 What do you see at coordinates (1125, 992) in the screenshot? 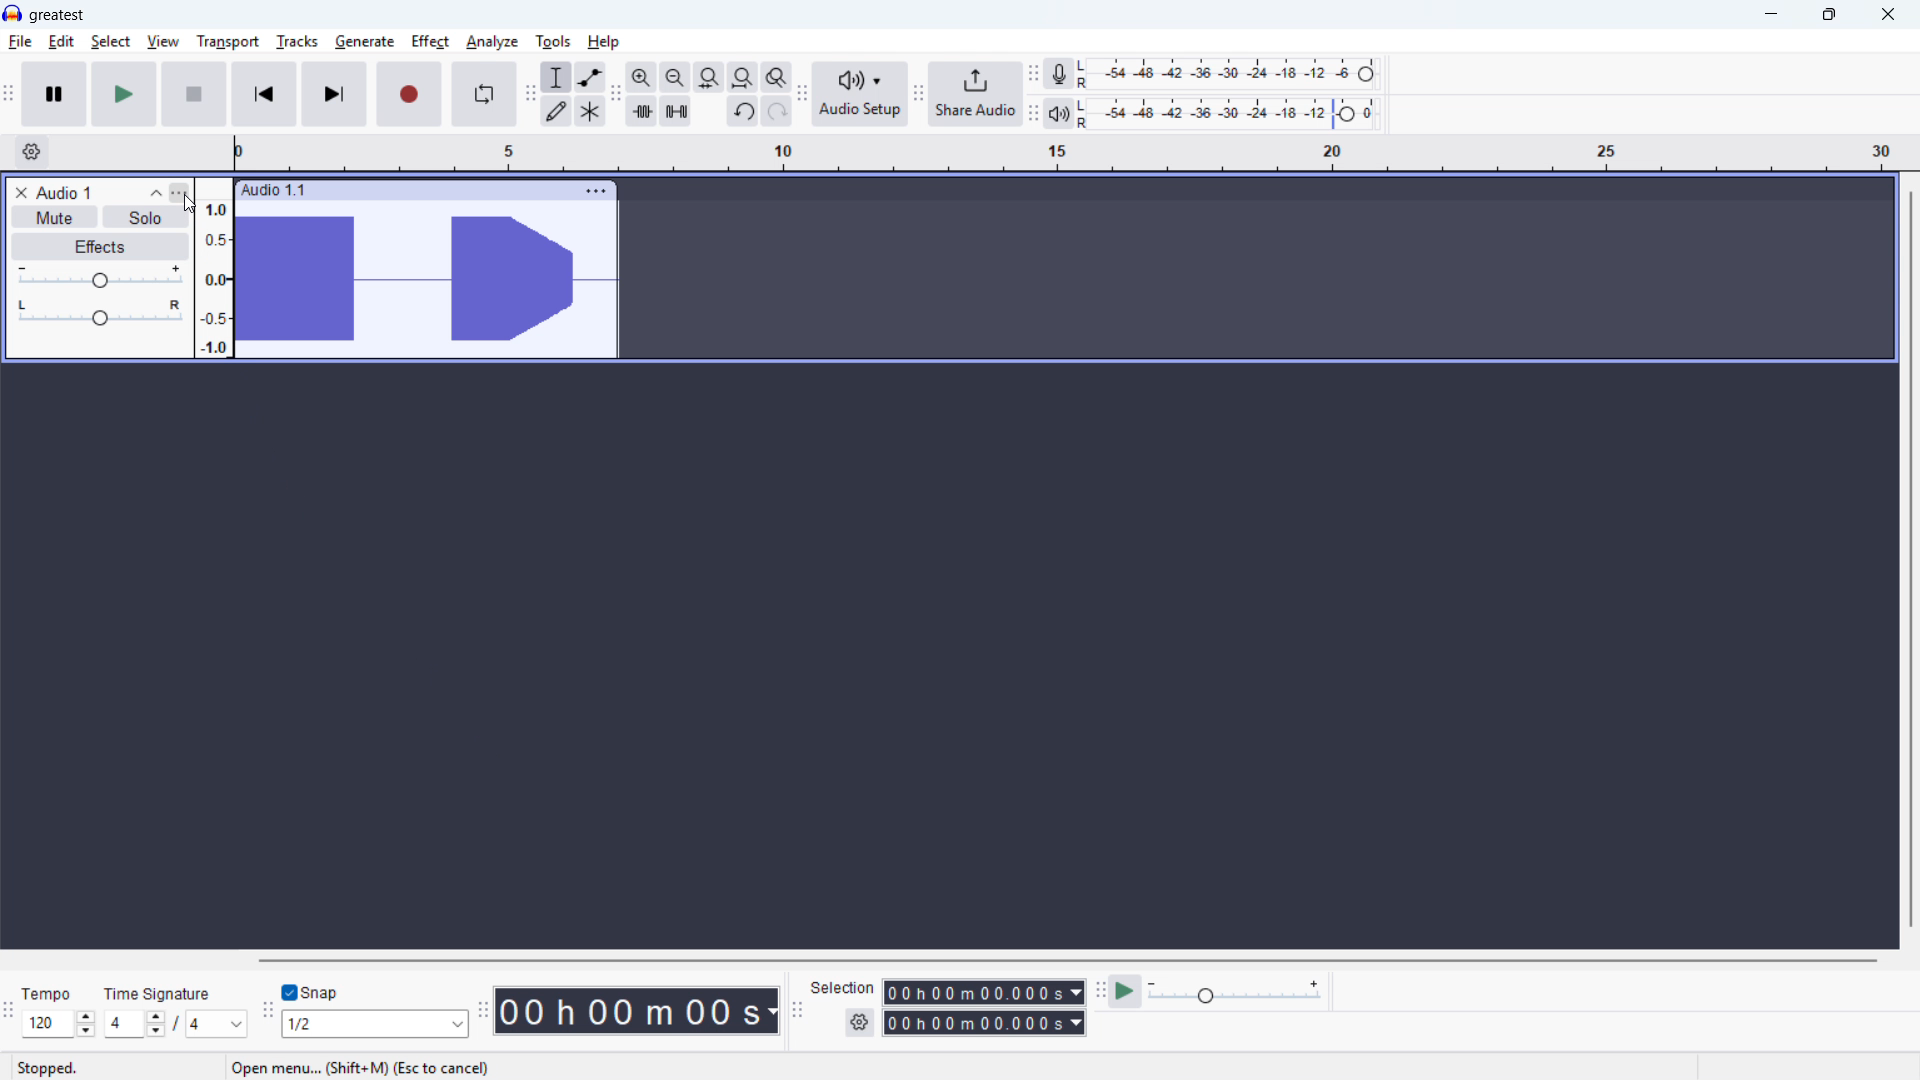
I see `play at speed` at bounding box center [1125, 992].